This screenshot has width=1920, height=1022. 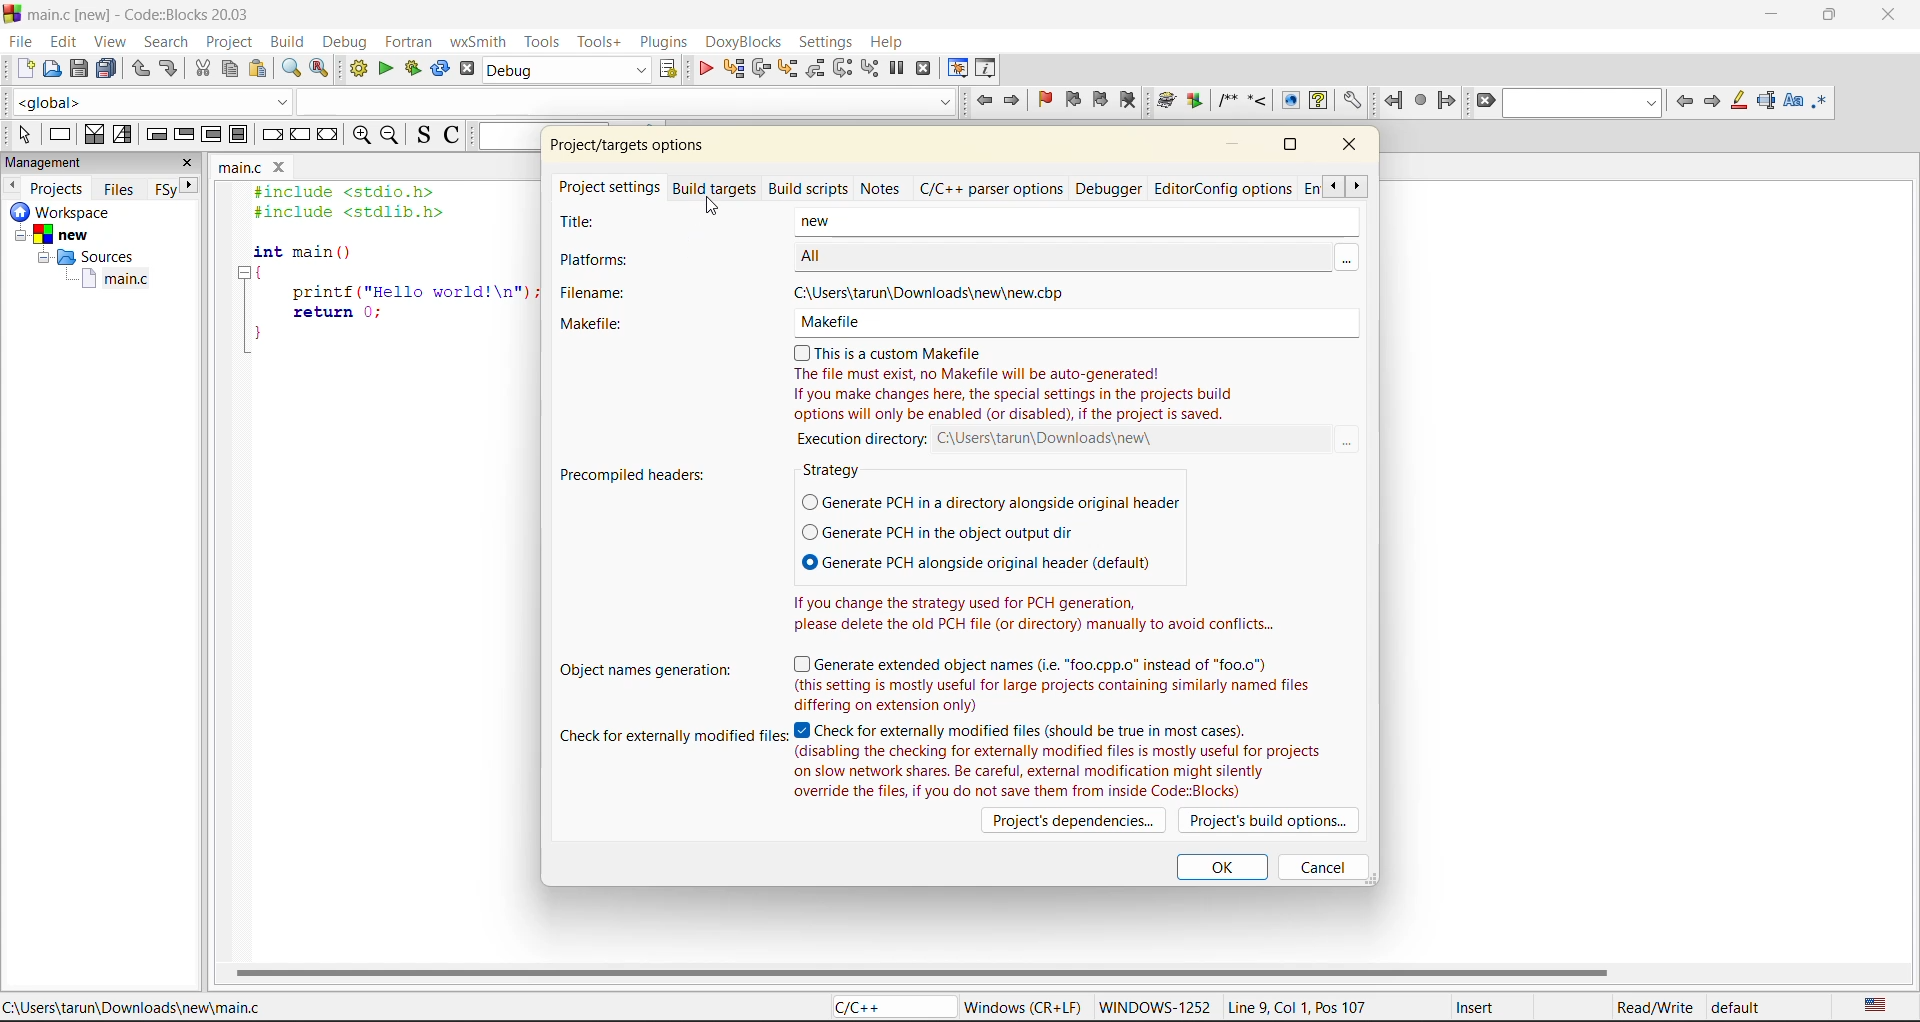 I want to click on scroll next, so click(x=1359, y=185).